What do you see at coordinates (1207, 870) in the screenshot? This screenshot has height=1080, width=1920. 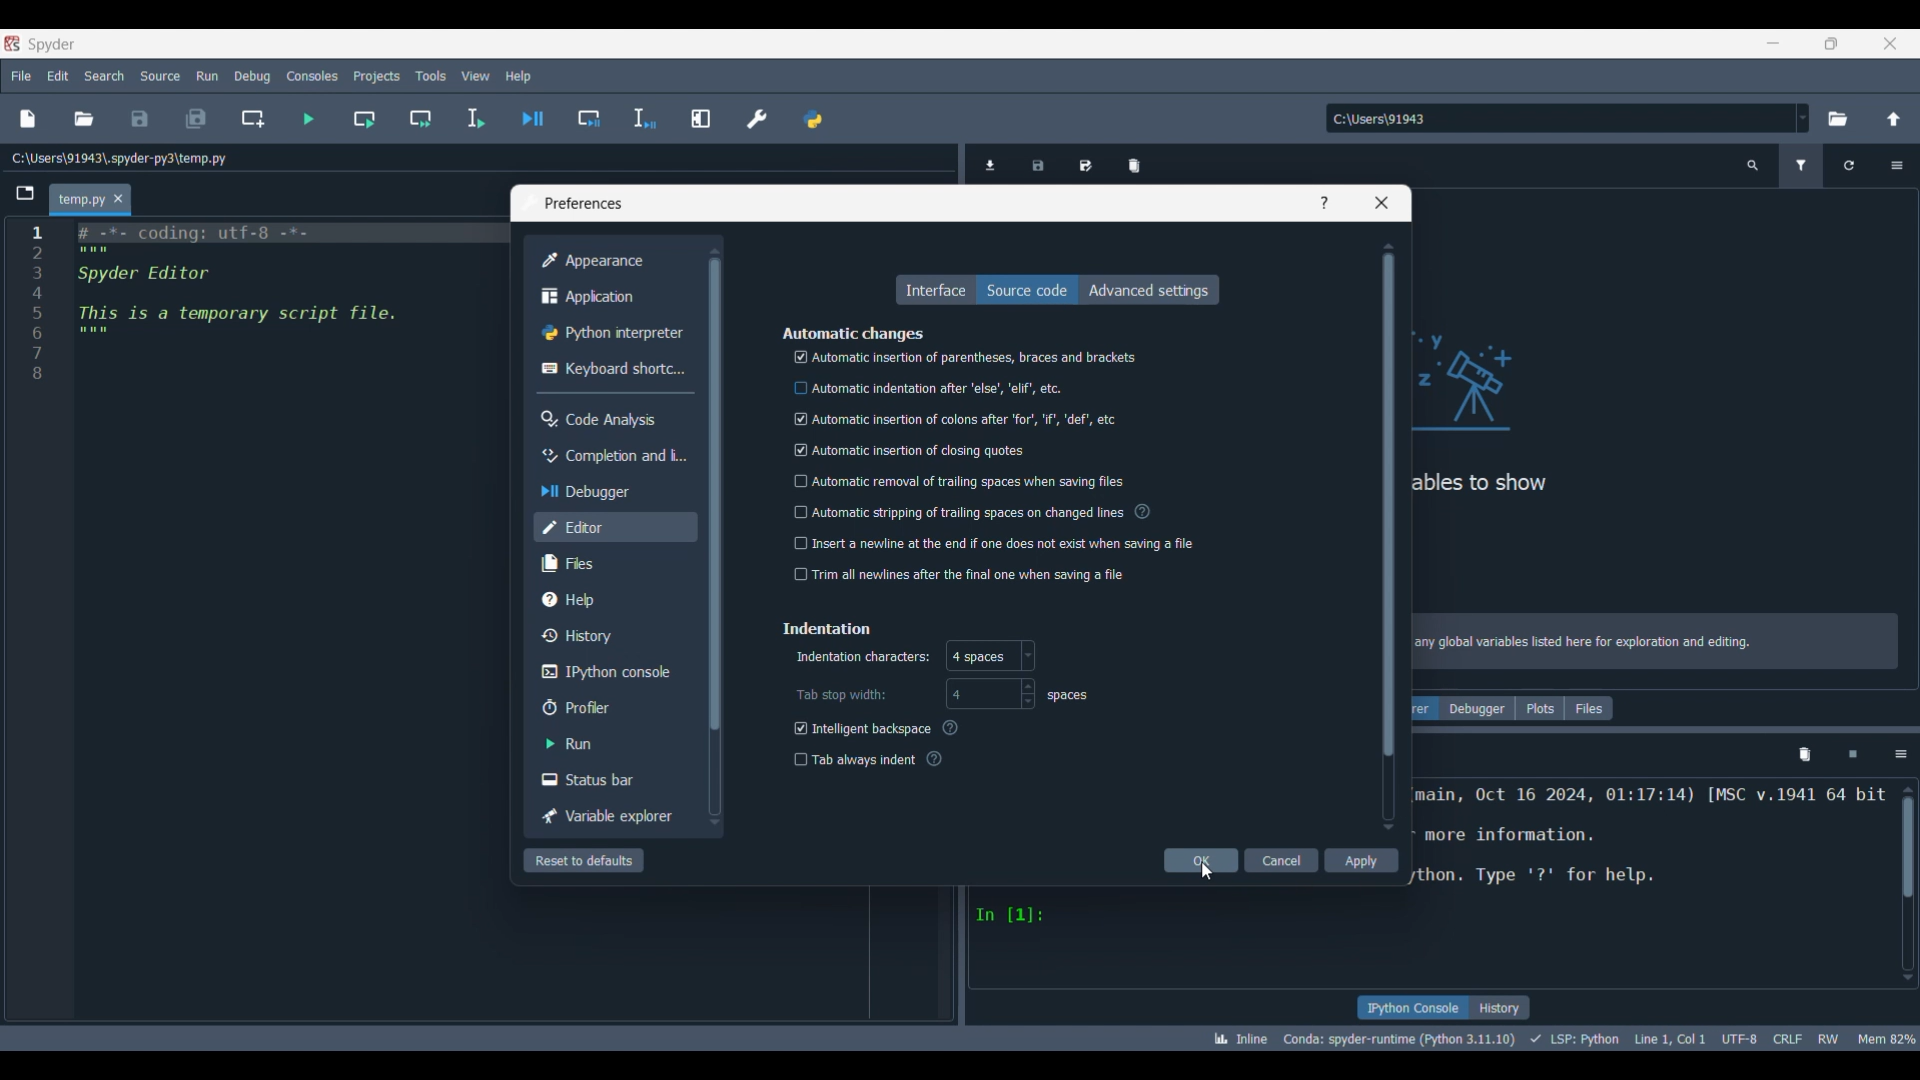 I see `Cursor clicking to save changes` at bounding box center [1207, 870].